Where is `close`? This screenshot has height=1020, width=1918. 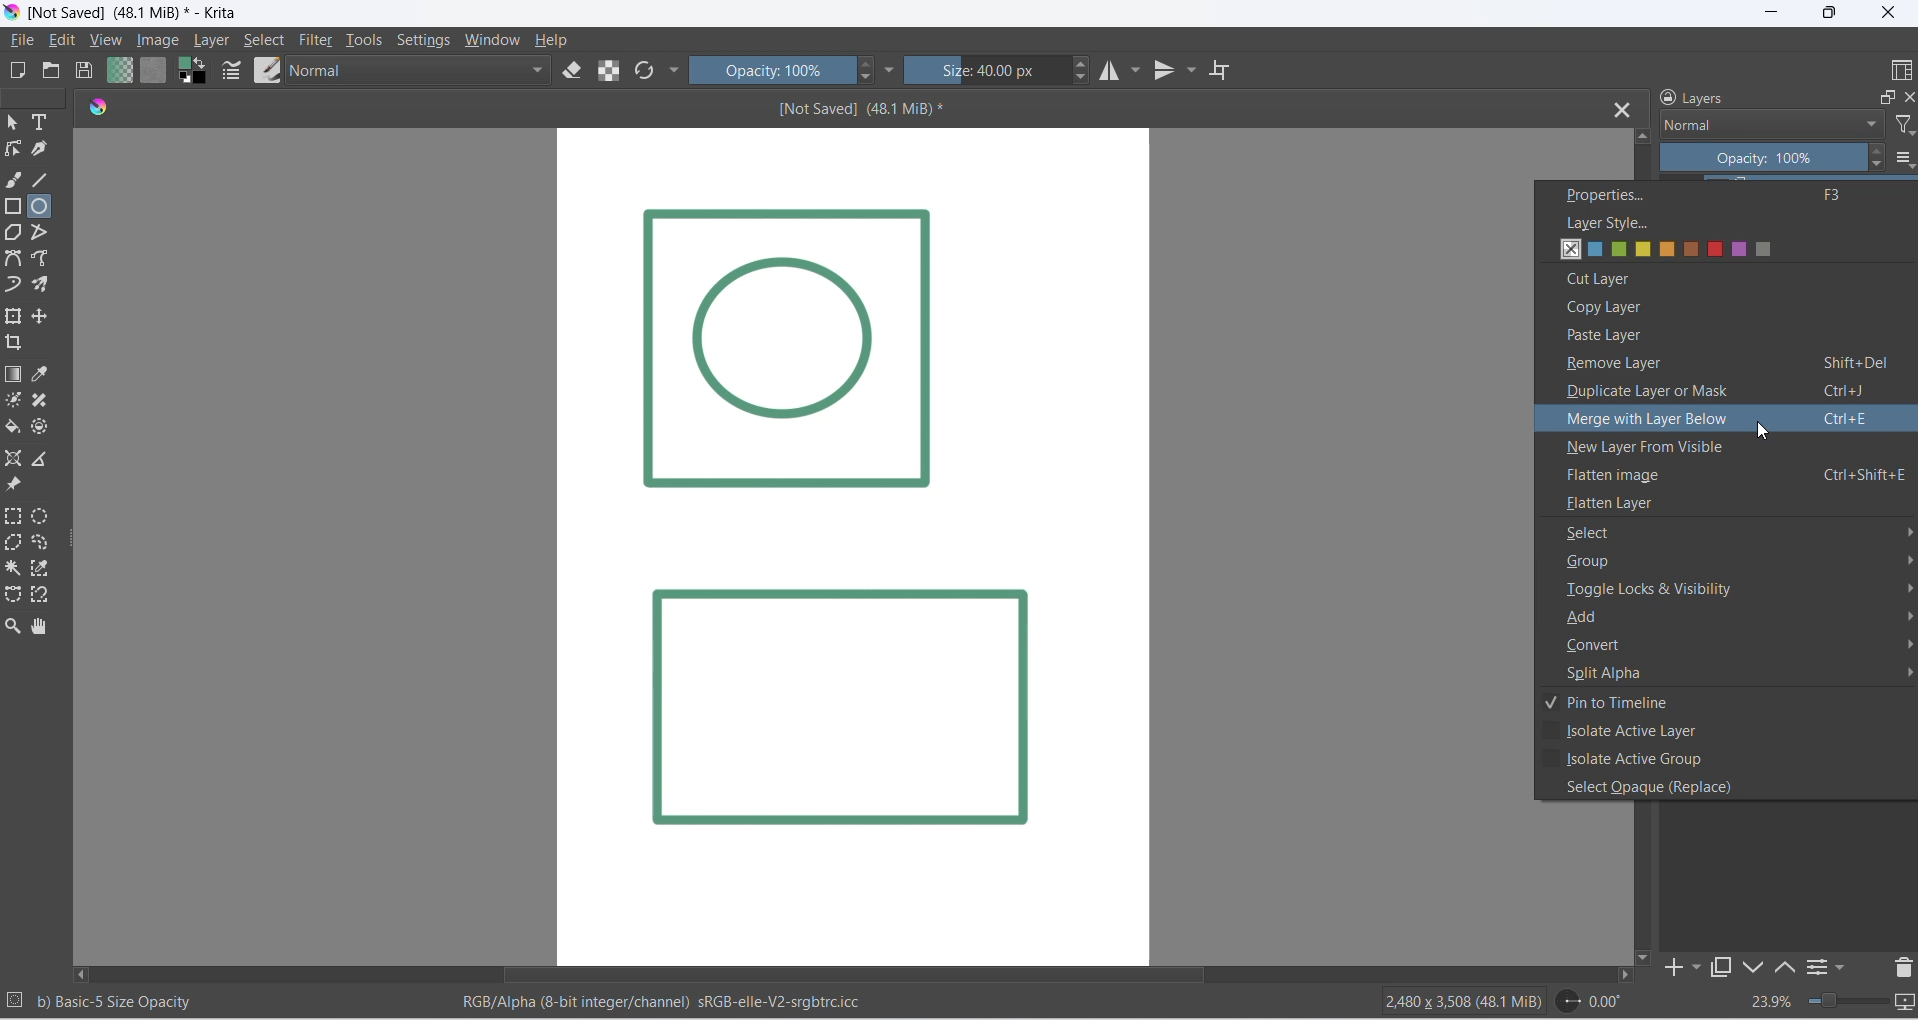
close is located at coordinates (1906, 93).